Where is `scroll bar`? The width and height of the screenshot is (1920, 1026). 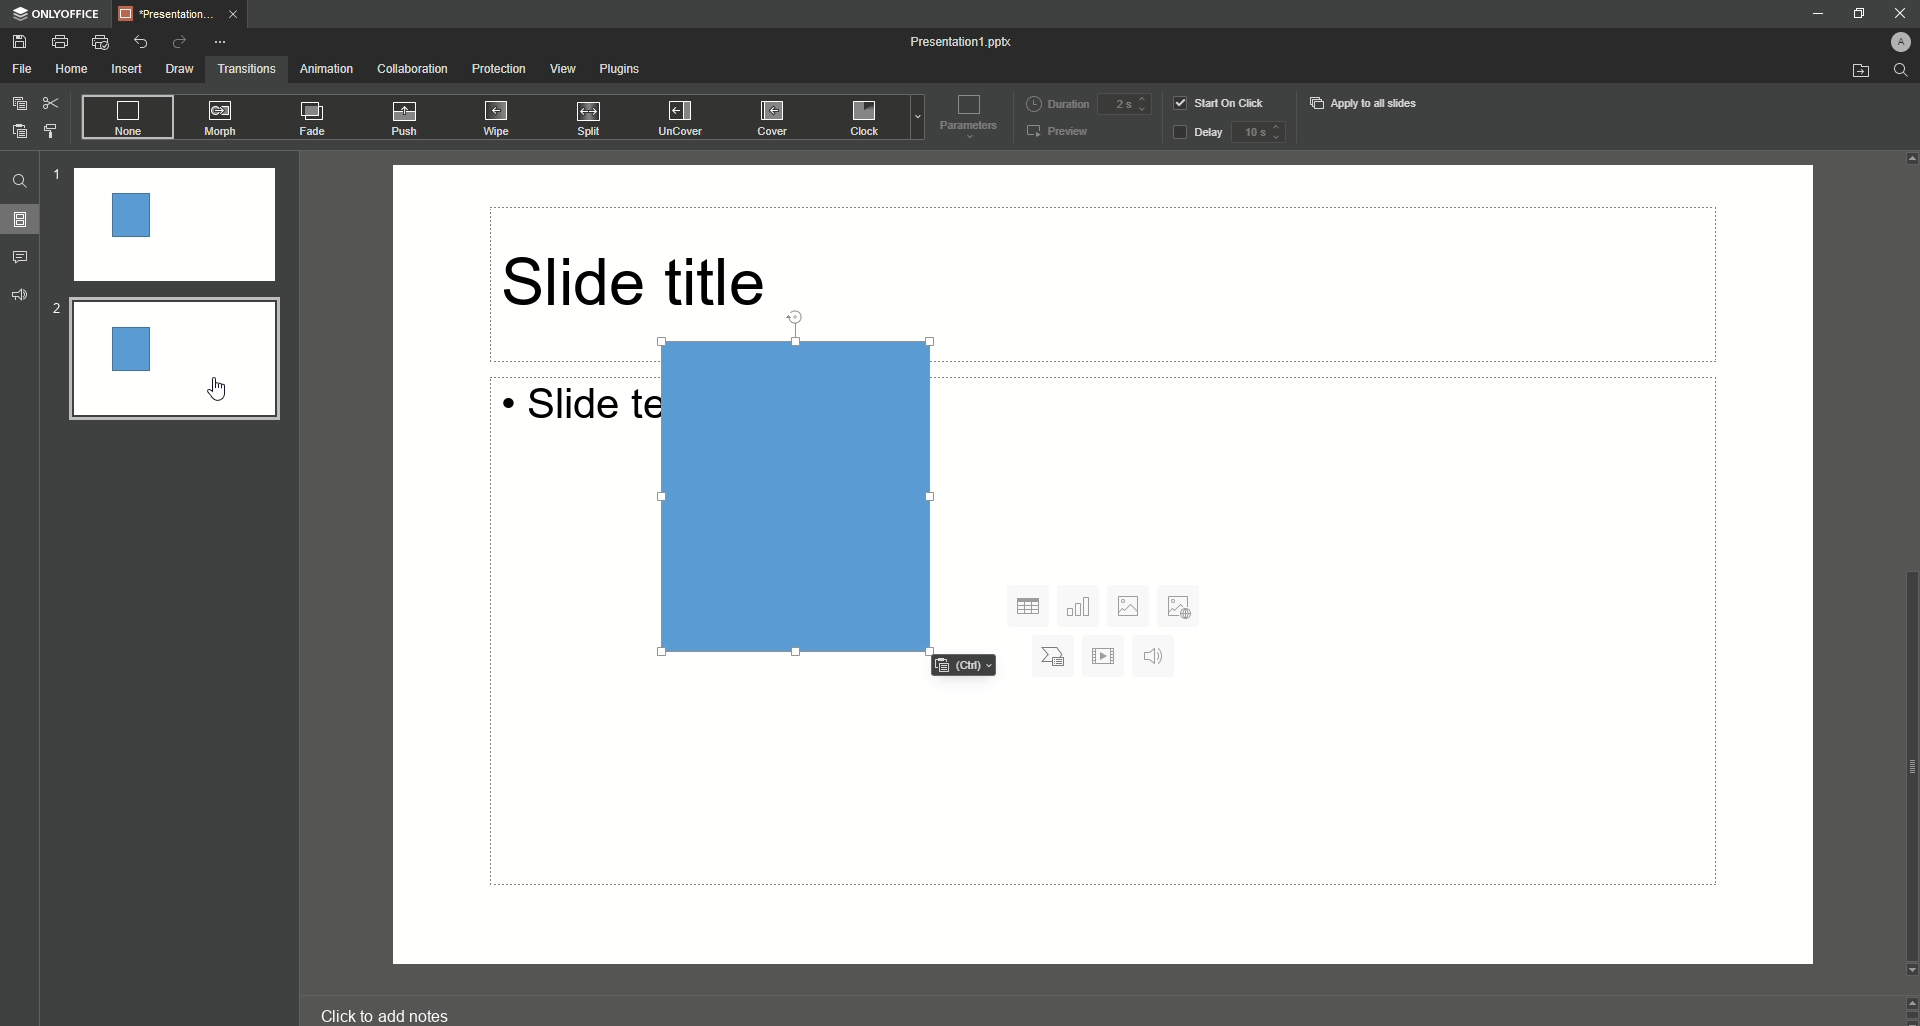 scroll bar is located at coordinates (1908, 759).